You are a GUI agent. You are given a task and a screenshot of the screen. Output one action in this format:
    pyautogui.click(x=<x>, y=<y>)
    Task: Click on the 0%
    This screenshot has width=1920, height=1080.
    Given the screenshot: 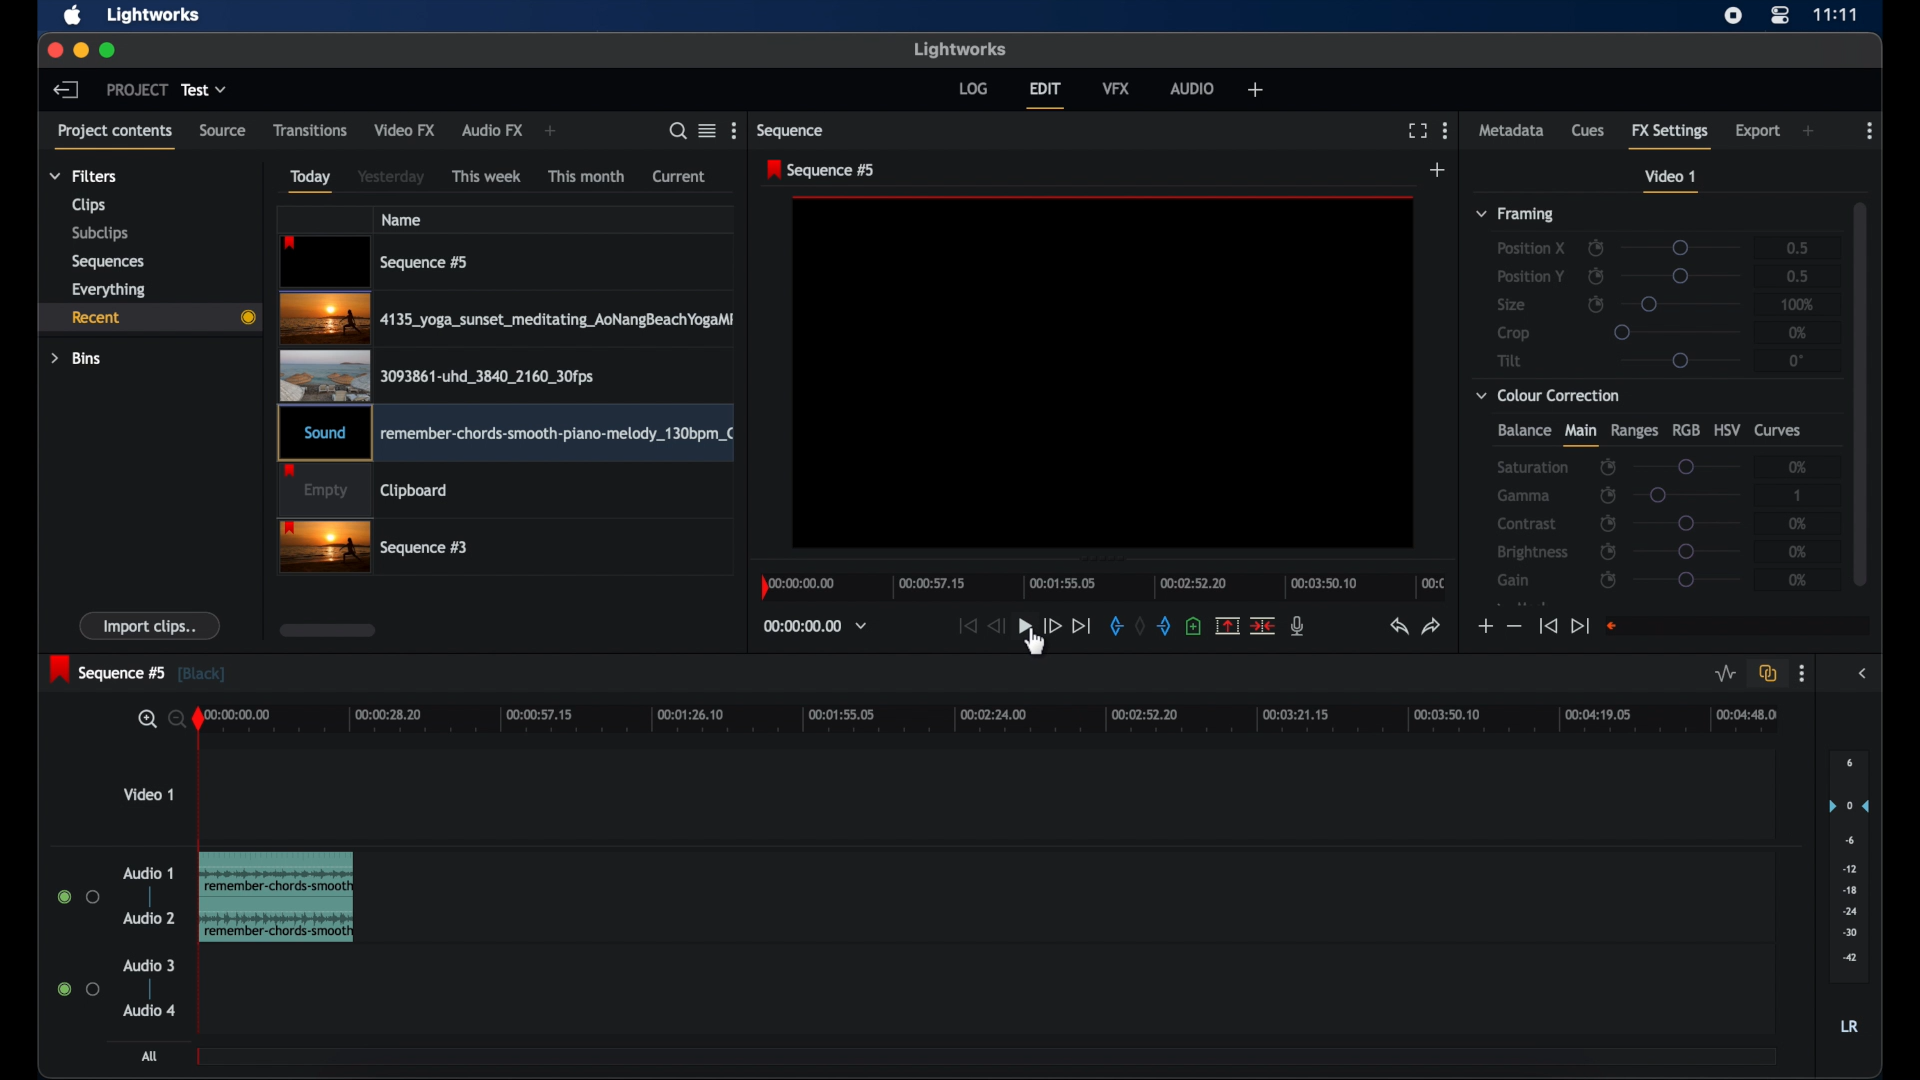 What is the action you would take?
    pyautogui.click(x=1798, y=332)
    